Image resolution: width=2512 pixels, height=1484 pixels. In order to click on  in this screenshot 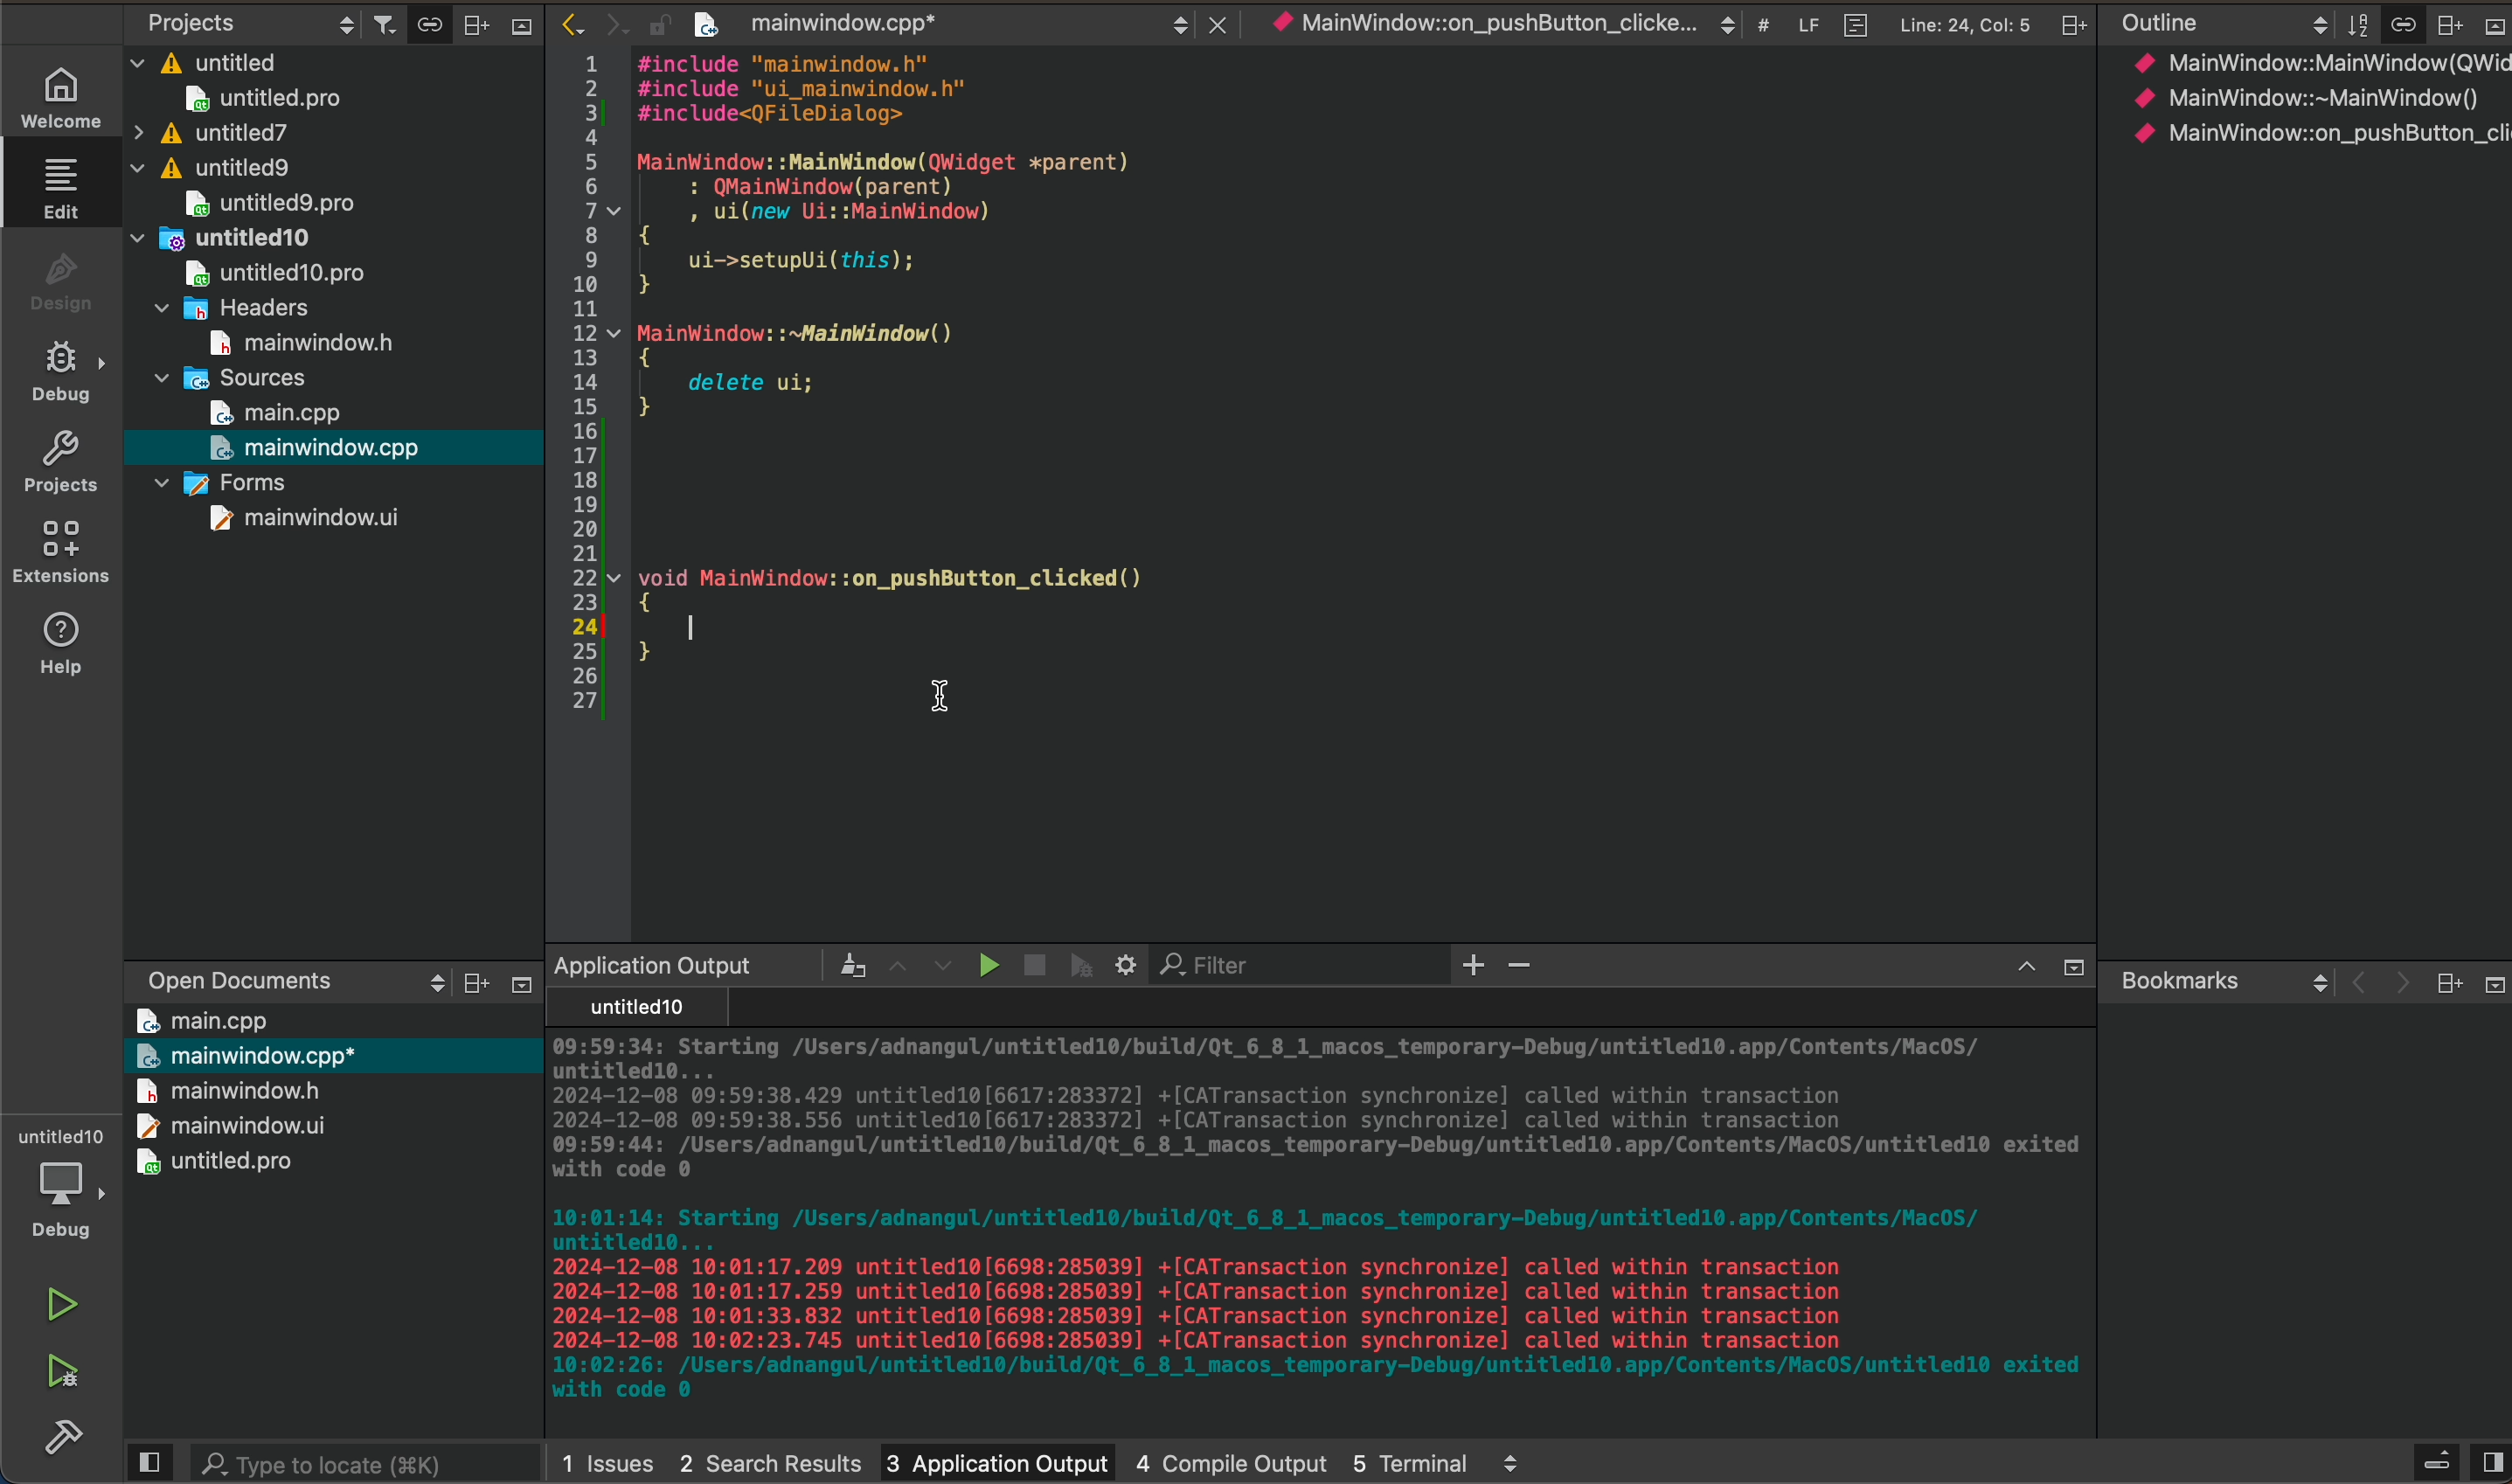, I will do `click(2433, 1458)`.